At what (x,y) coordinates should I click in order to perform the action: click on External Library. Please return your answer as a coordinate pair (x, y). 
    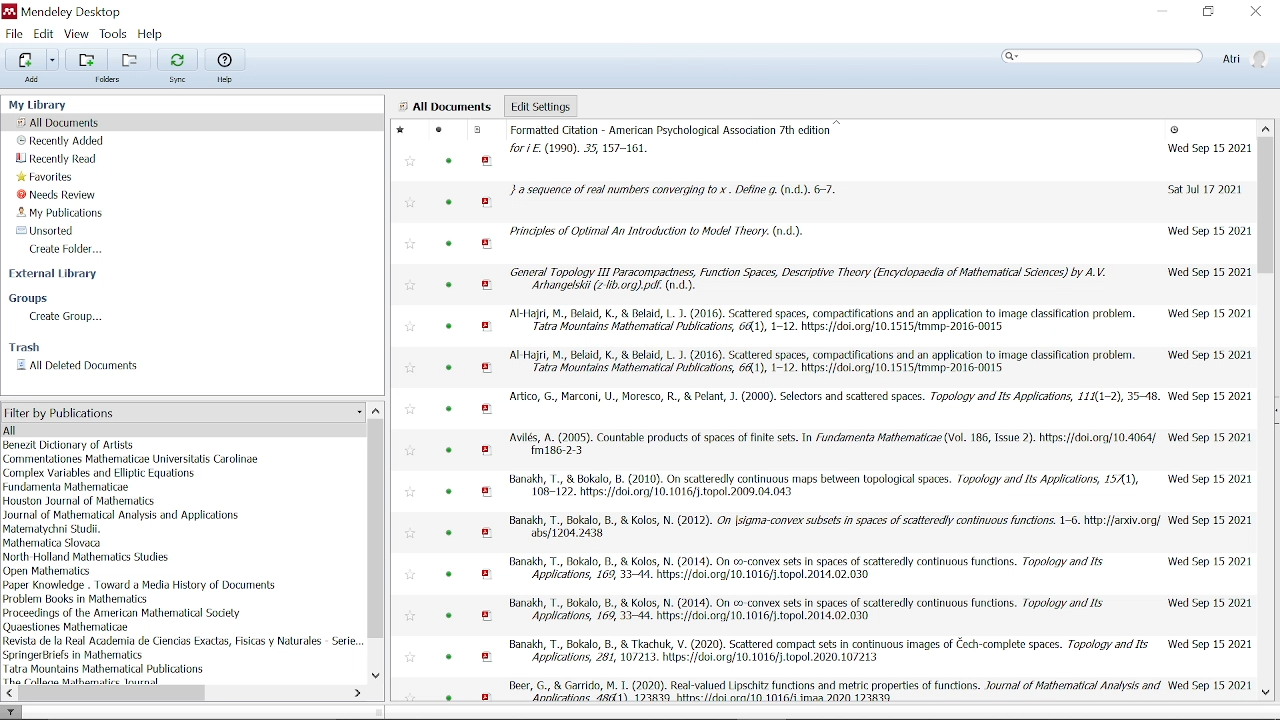
    Looking at the image, I should click on (56, 276).